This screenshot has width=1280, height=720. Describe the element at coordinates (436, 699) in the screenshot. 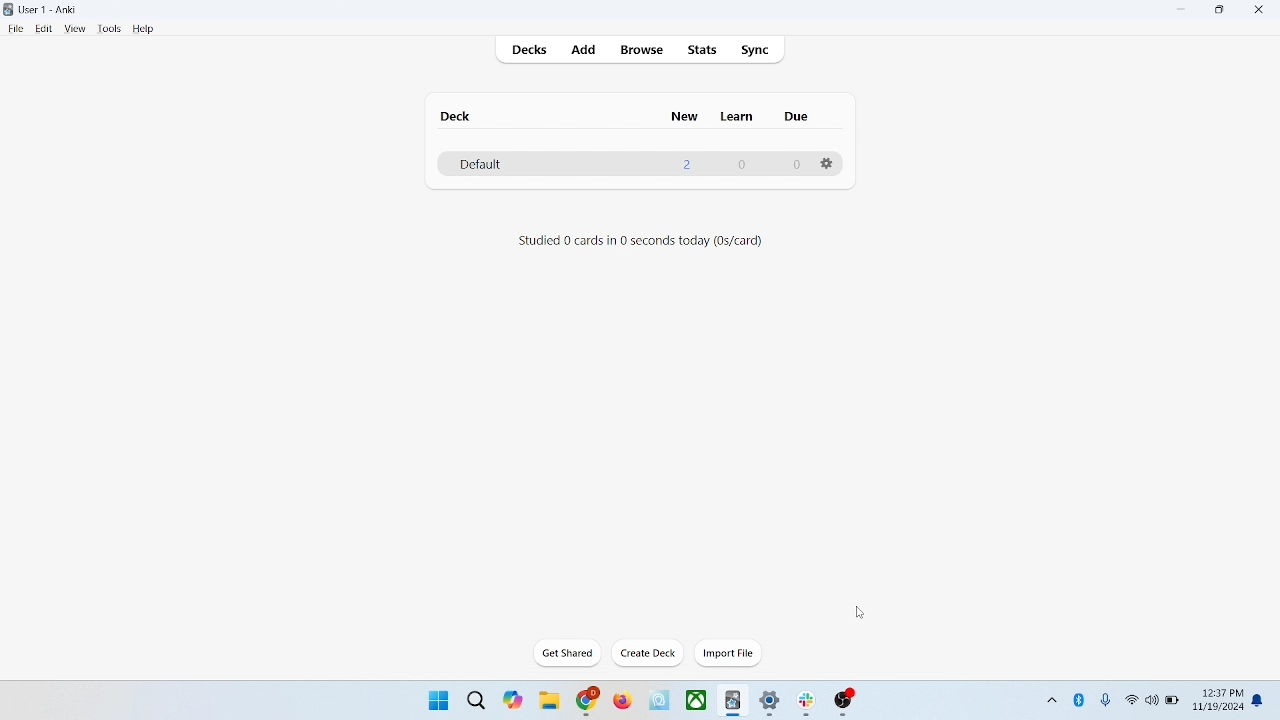

I see `window` at that location.